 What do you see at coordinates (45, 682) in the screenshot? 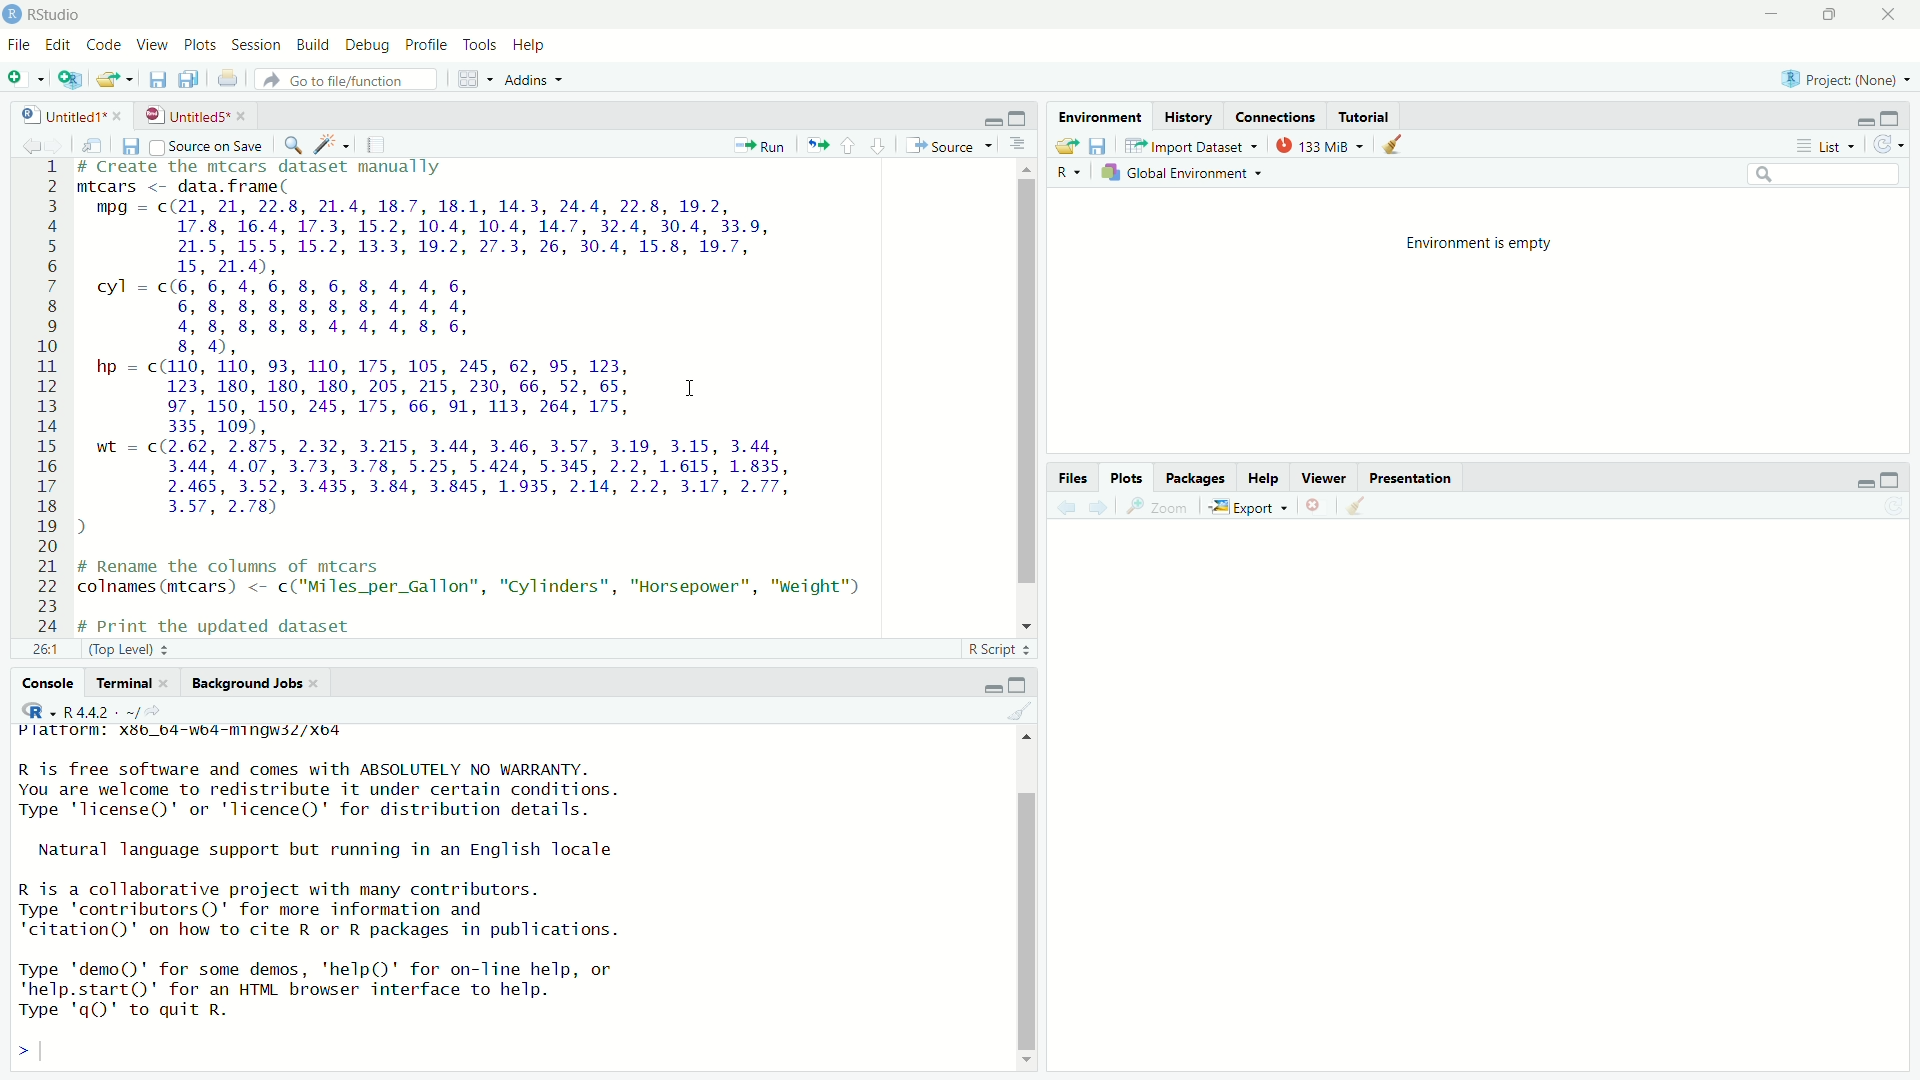
I see `Console` at bounding box center [45, 682].